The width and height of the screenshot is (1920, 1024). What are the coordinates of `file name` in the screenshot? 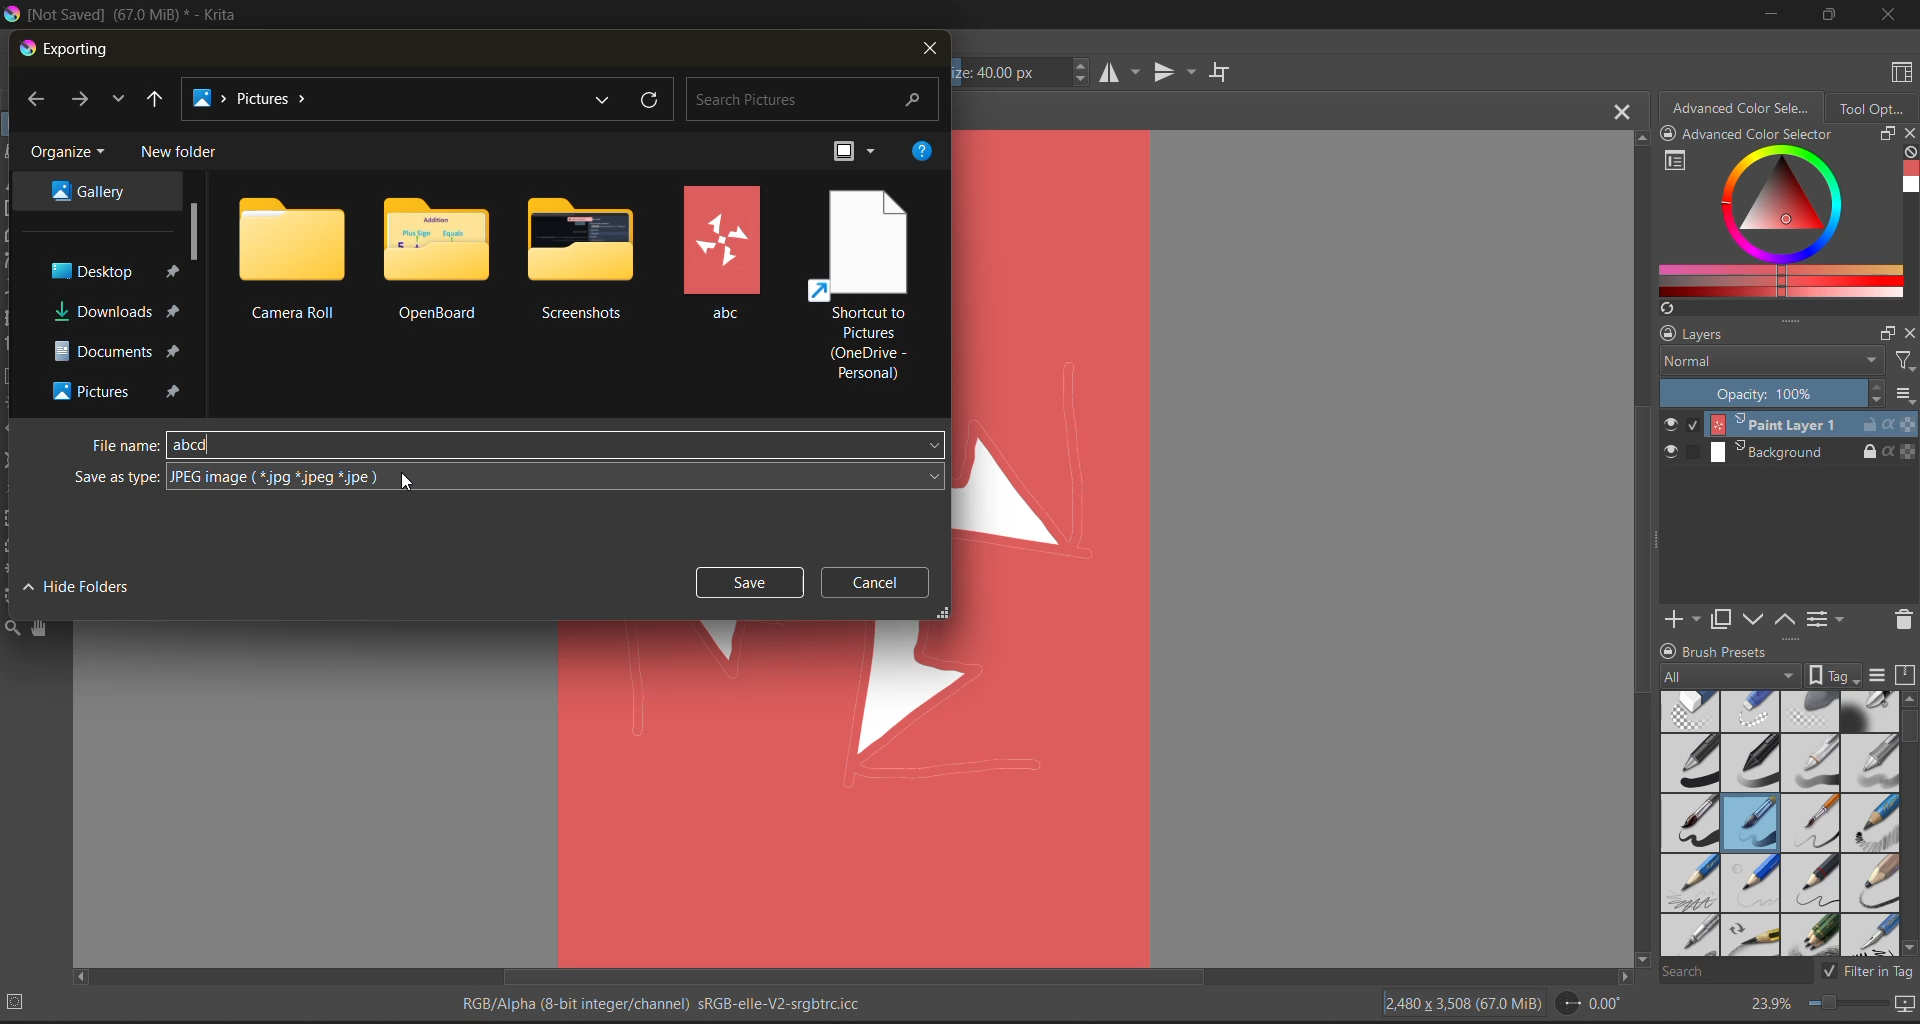 It's located at (122, 445).